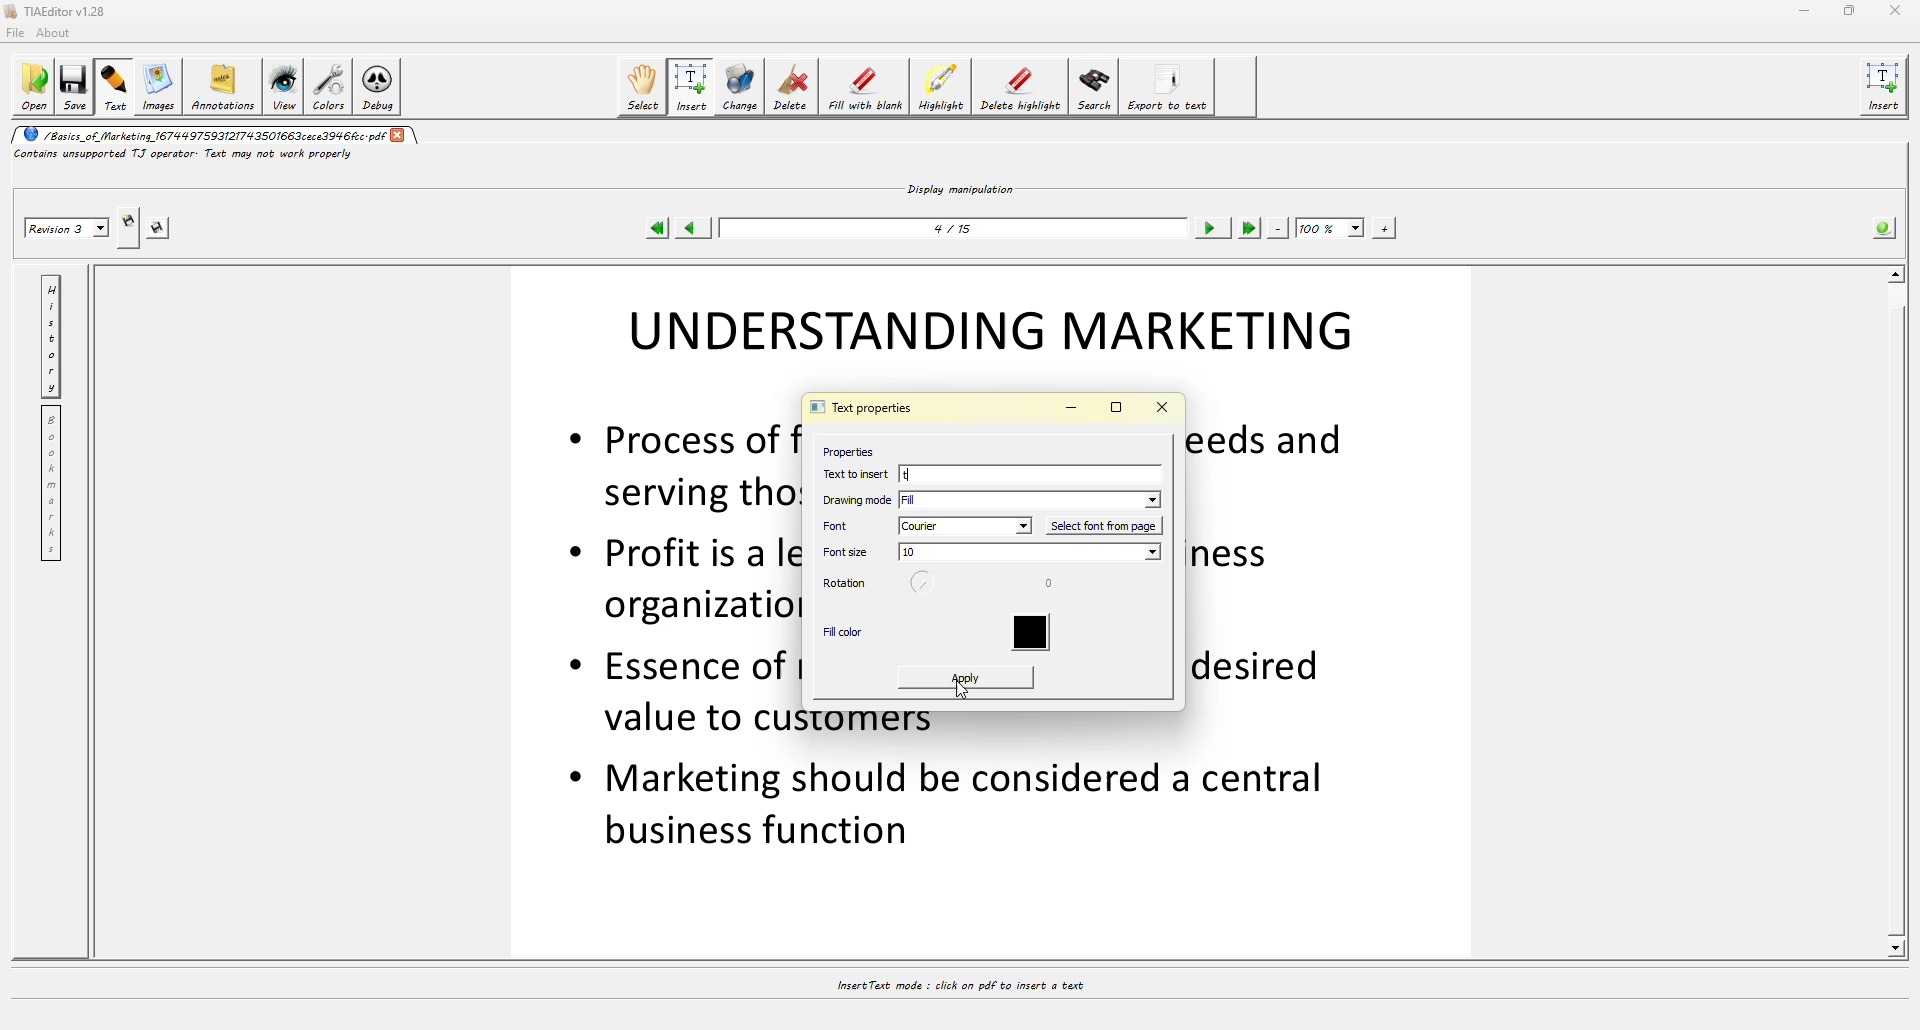 This screenshot has width=1920, height=1030. I want to click on saves the revision, so click(161, 230).